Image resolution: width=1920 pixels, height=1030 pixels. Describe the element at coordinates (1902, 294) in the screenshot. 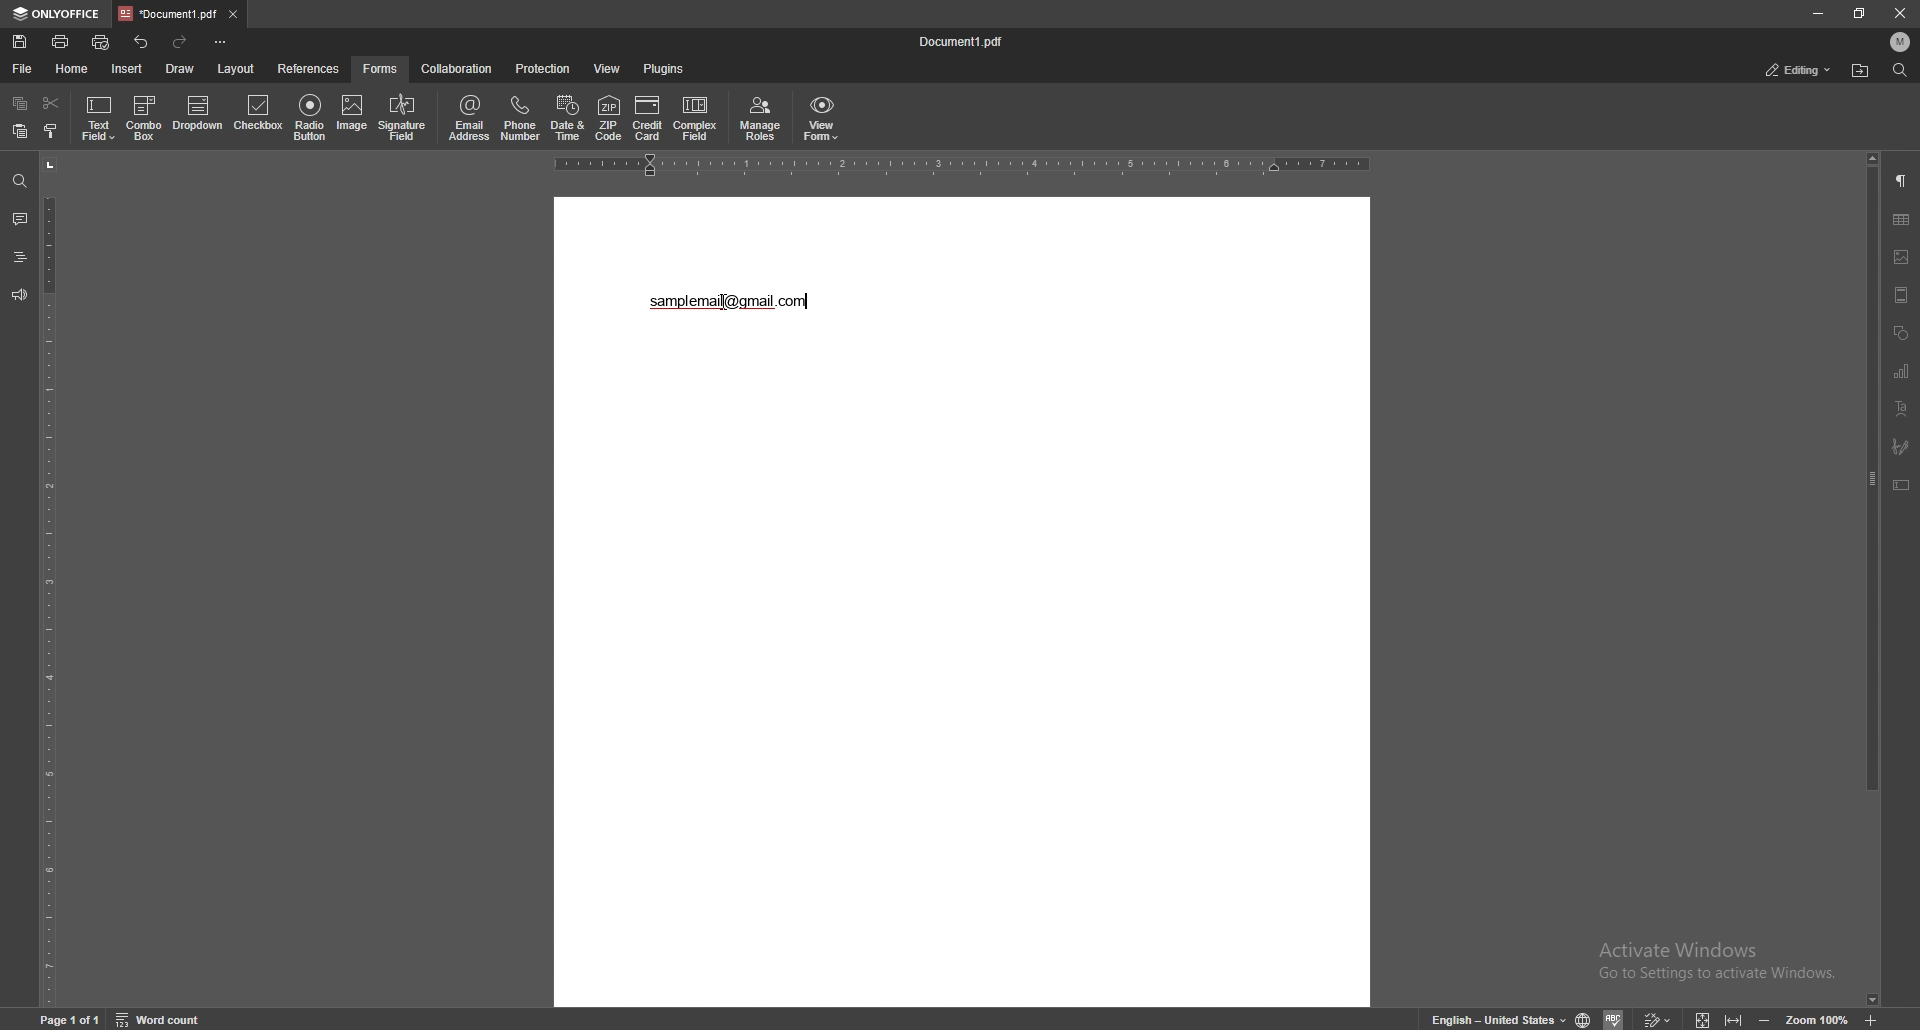

I see `header and footer` at that location.